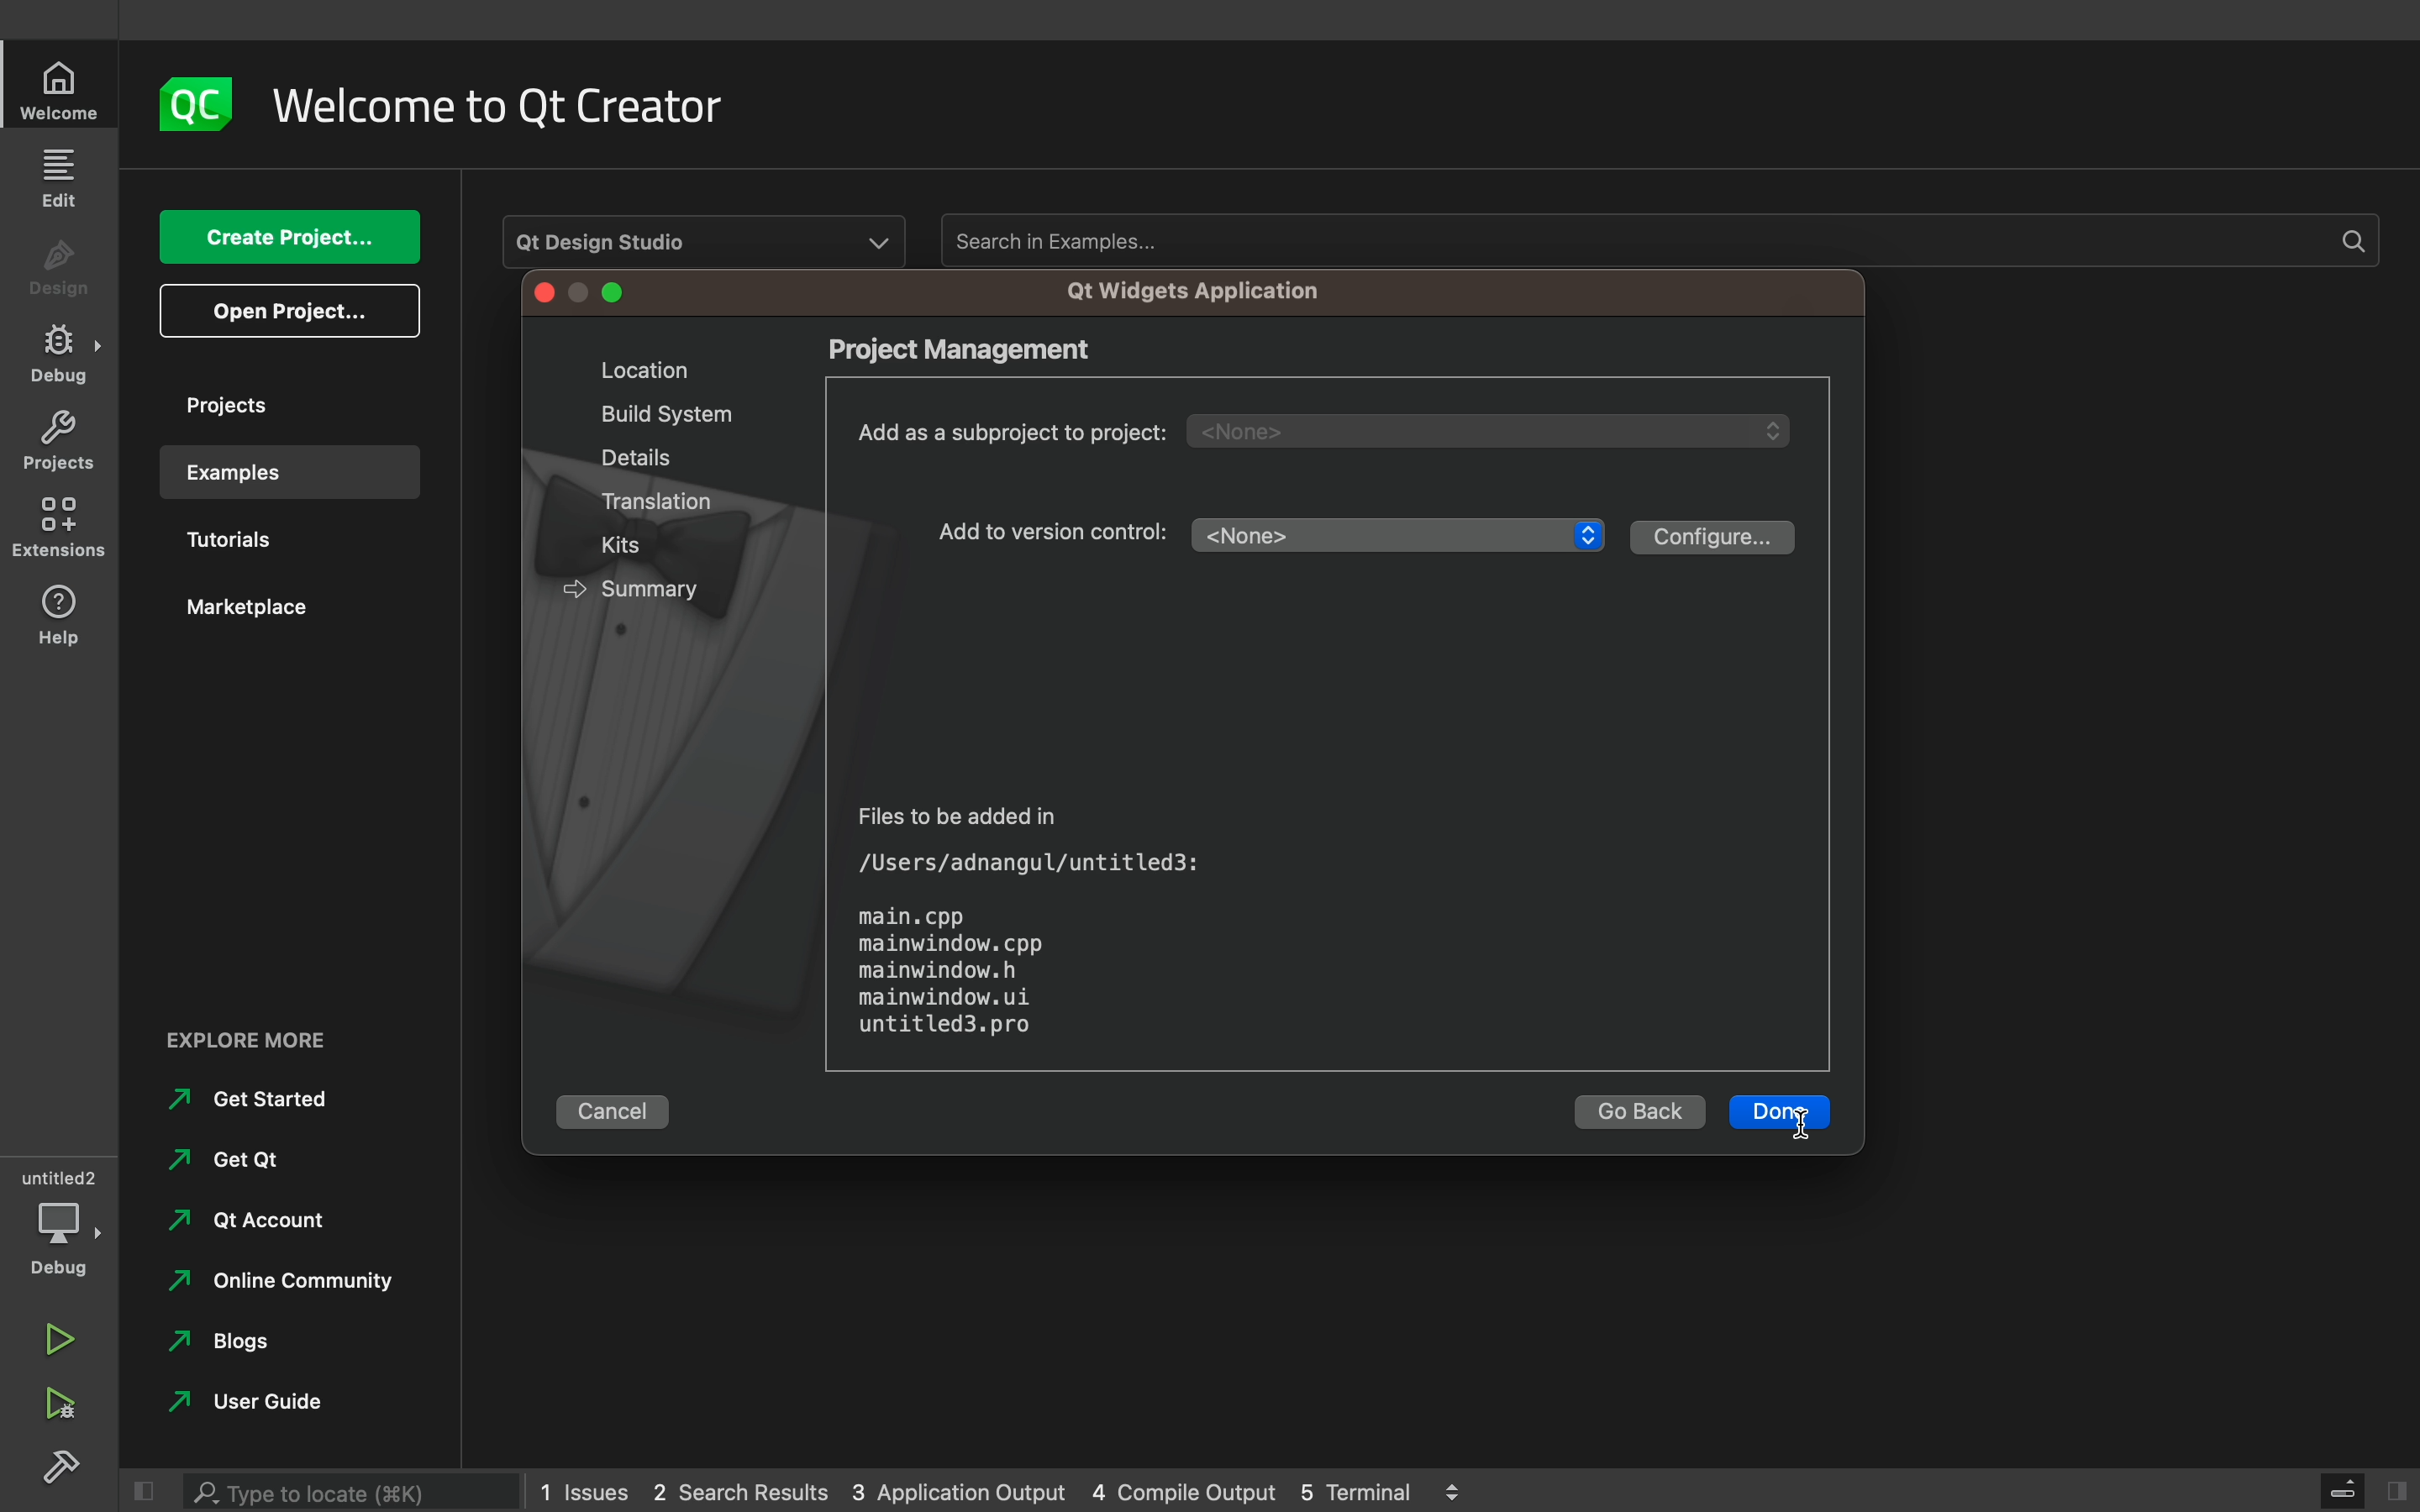  Describe the element at coordinates (151, 1489) in the screenshot. I see `` at that location.